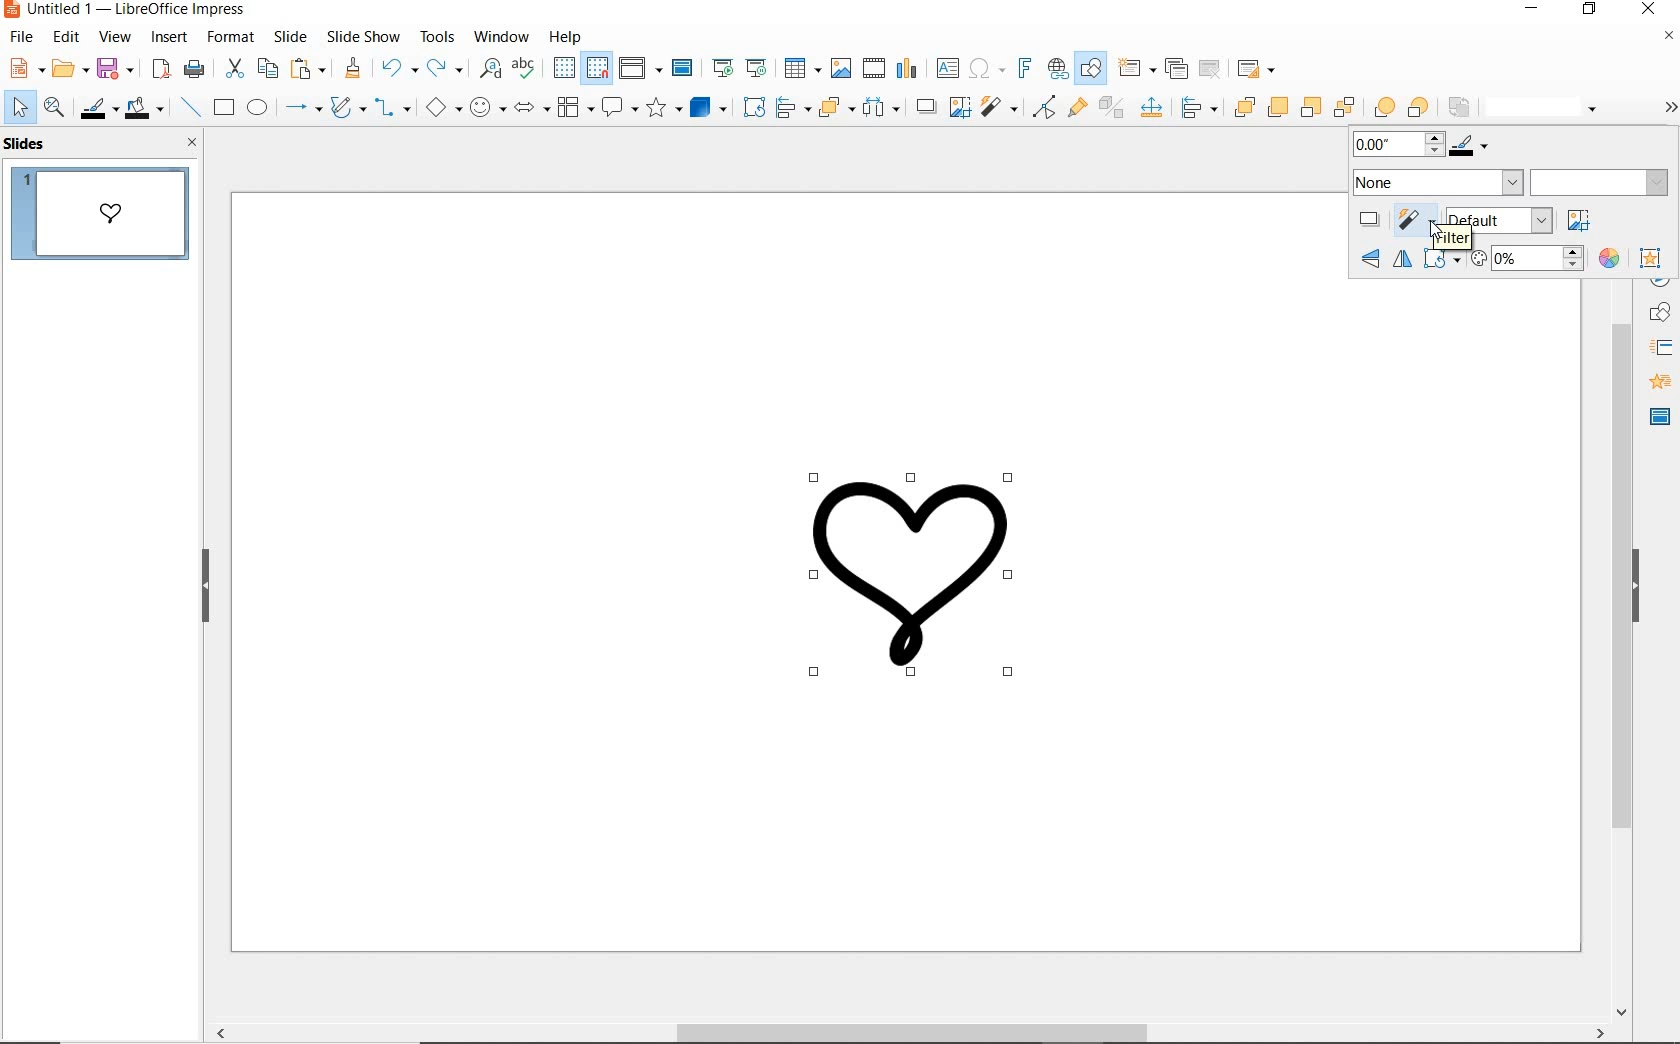  What do you see at coordinates (1460, 107) in the screenshot?
I see `reverse` at bounding box center [1460, 107].